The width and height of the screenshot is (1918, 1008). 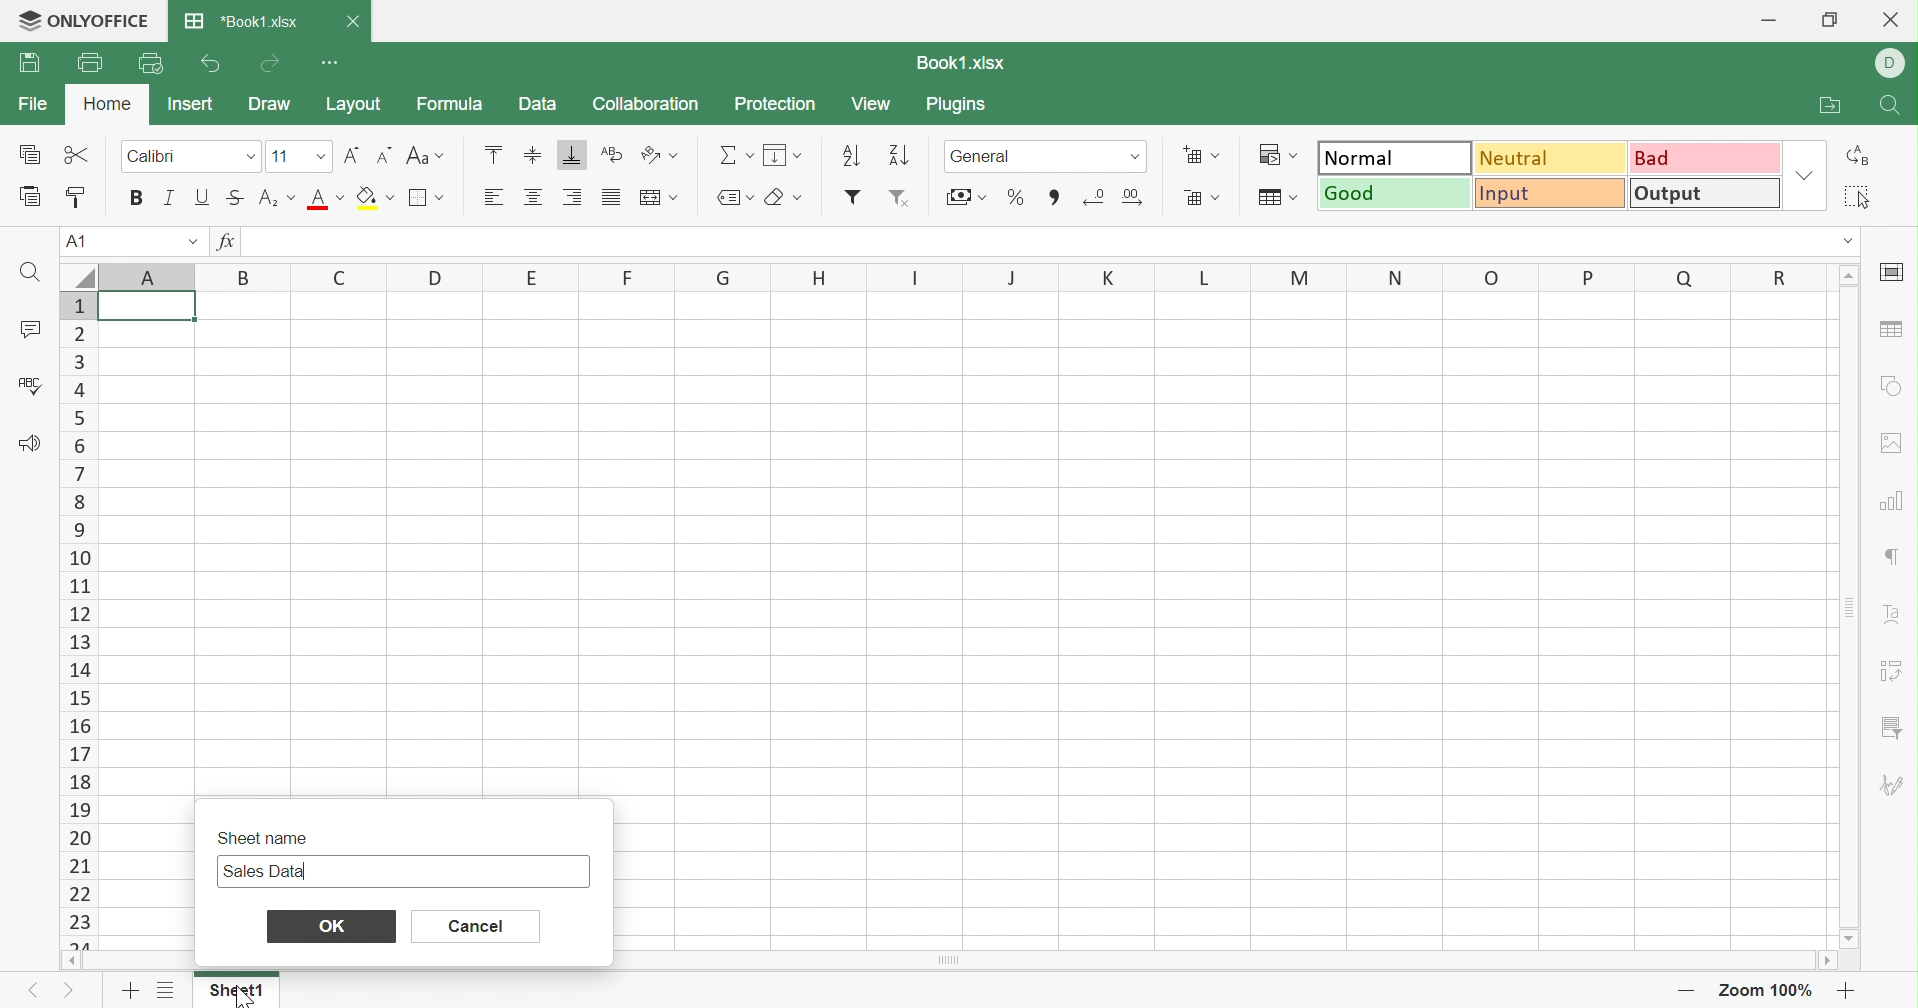 I want to click on 11, so click(x=283, y=153).